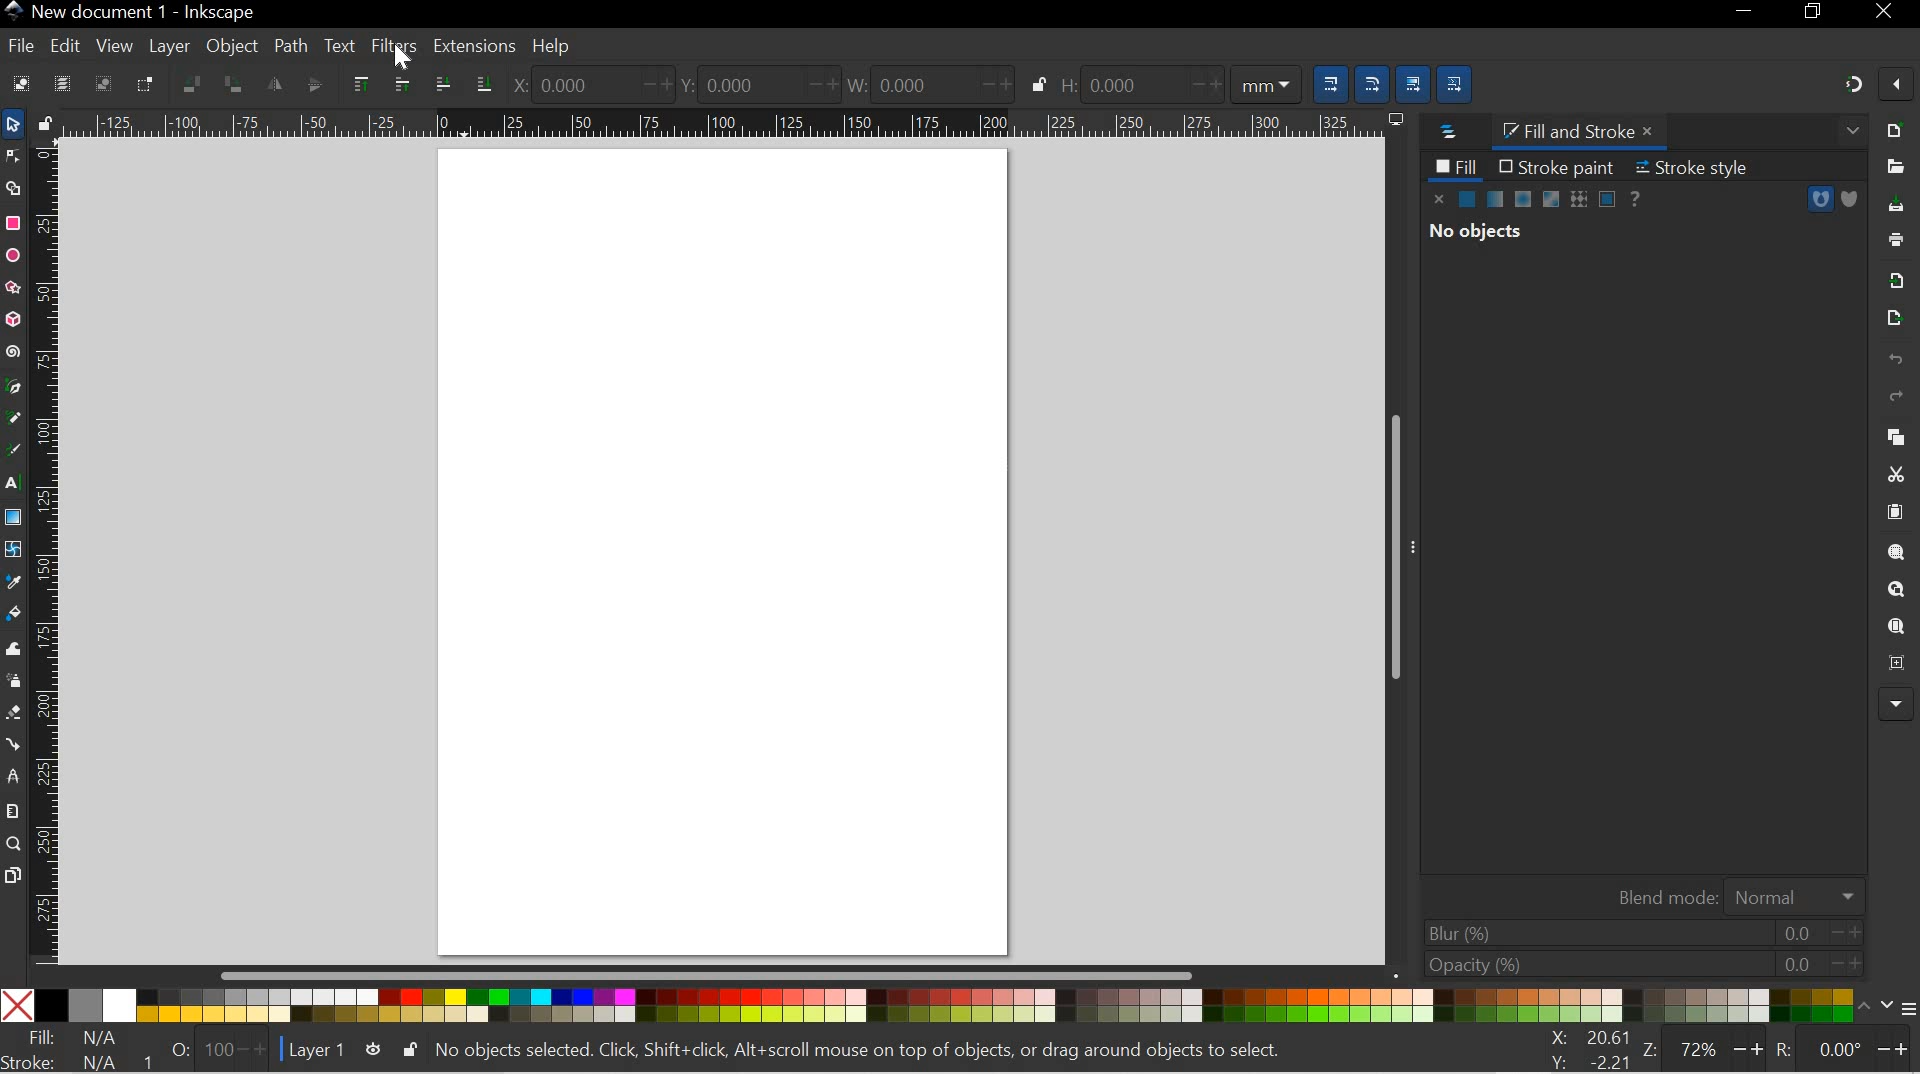 Image resolution: width=1920 pixels, height=1074 pixels. What do you see at coordinates (442, 83) in the screenshot?
I see `LOWER SELECTION ONE STEP` at bounding box center [442, 83].